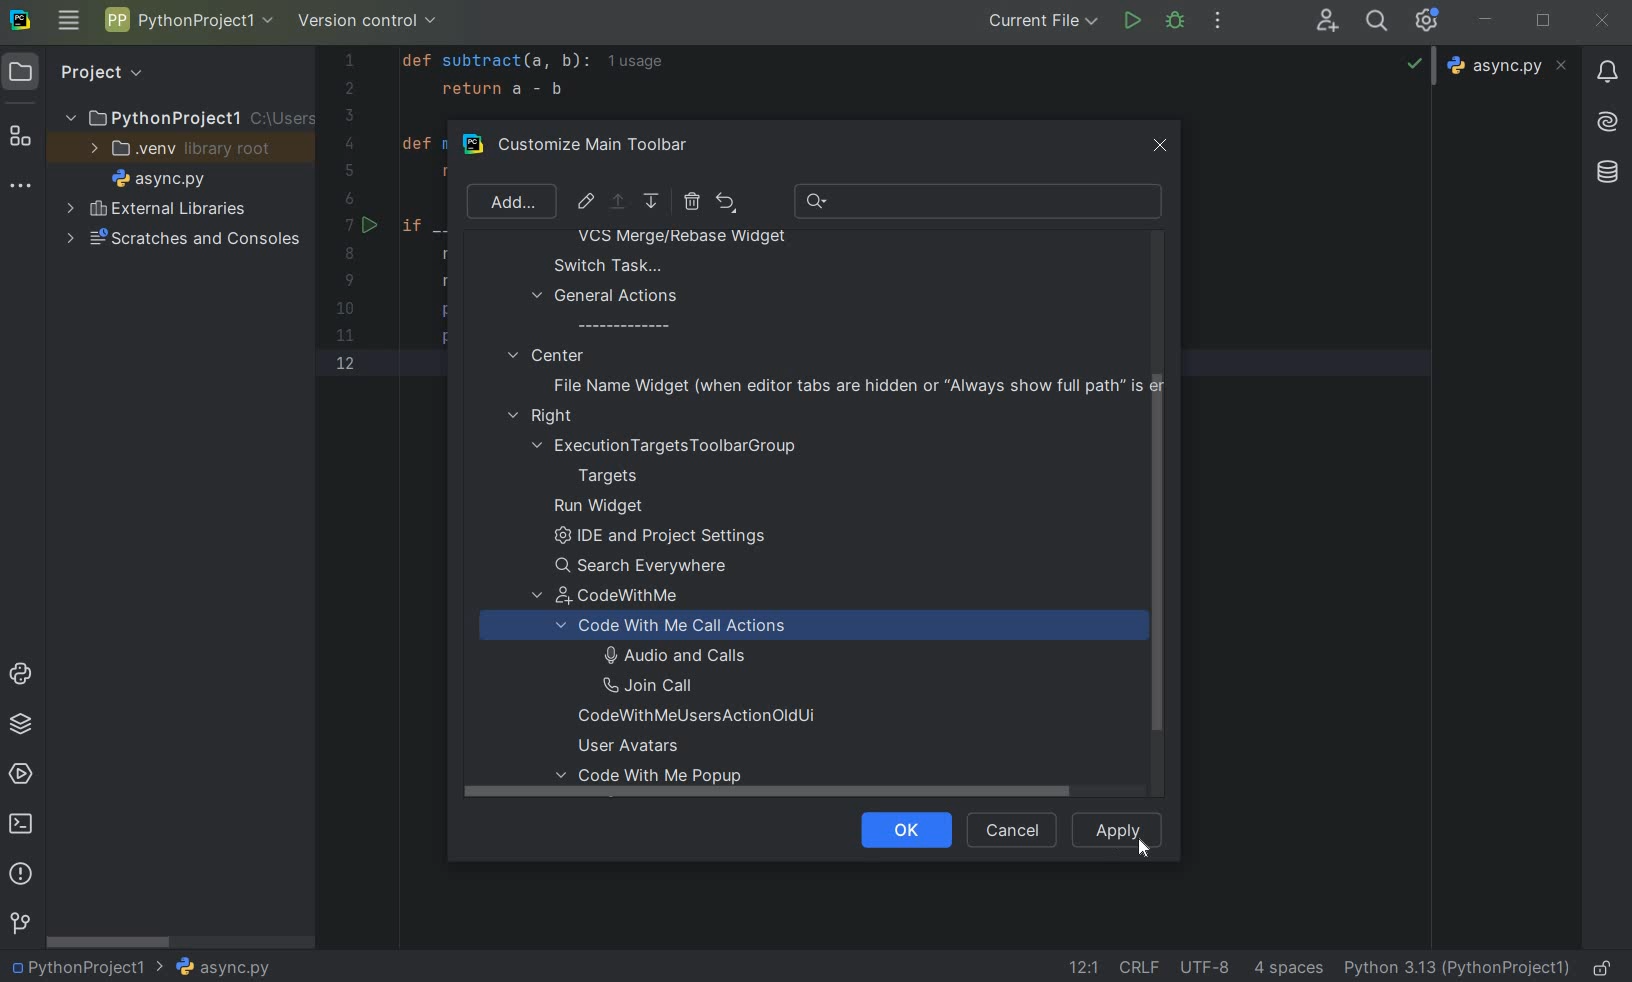 The width and height of the screenshot is (1632, 982). Describe the element at coordinates (513, 203) in the screenshot. I see `add` at that location.